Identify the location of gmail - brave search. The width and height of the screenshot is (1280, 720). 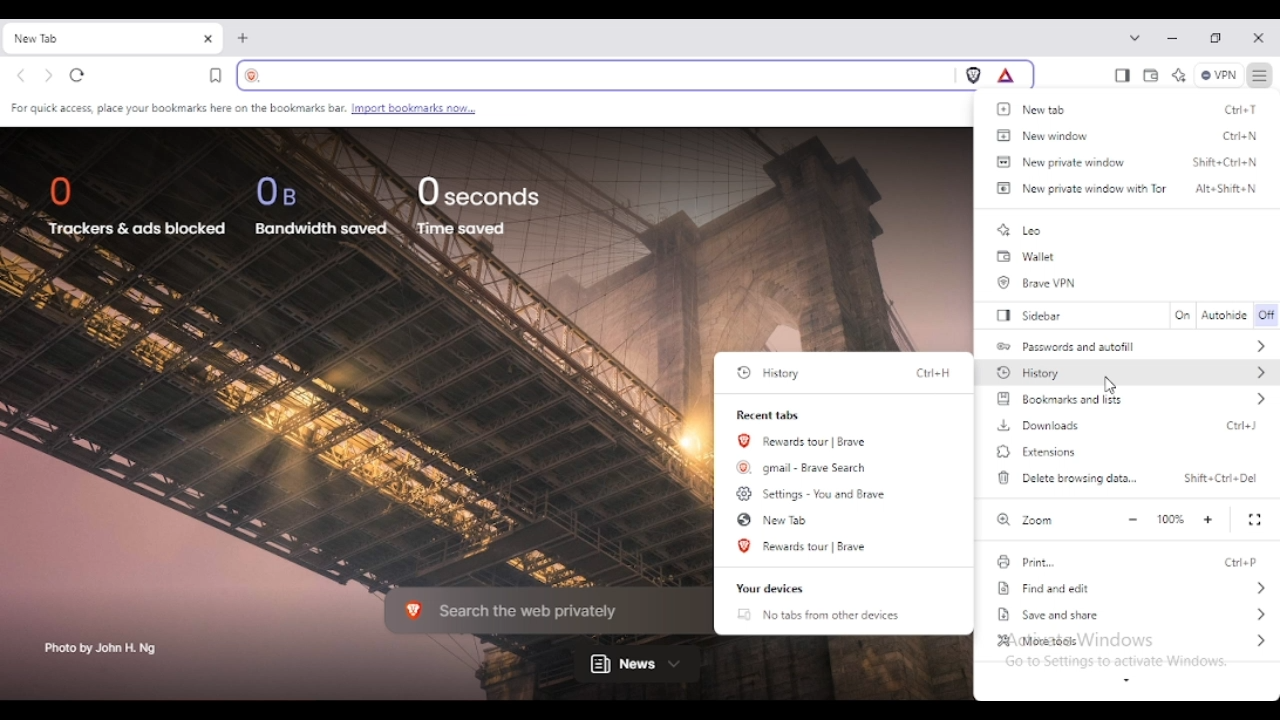
(804, 466).